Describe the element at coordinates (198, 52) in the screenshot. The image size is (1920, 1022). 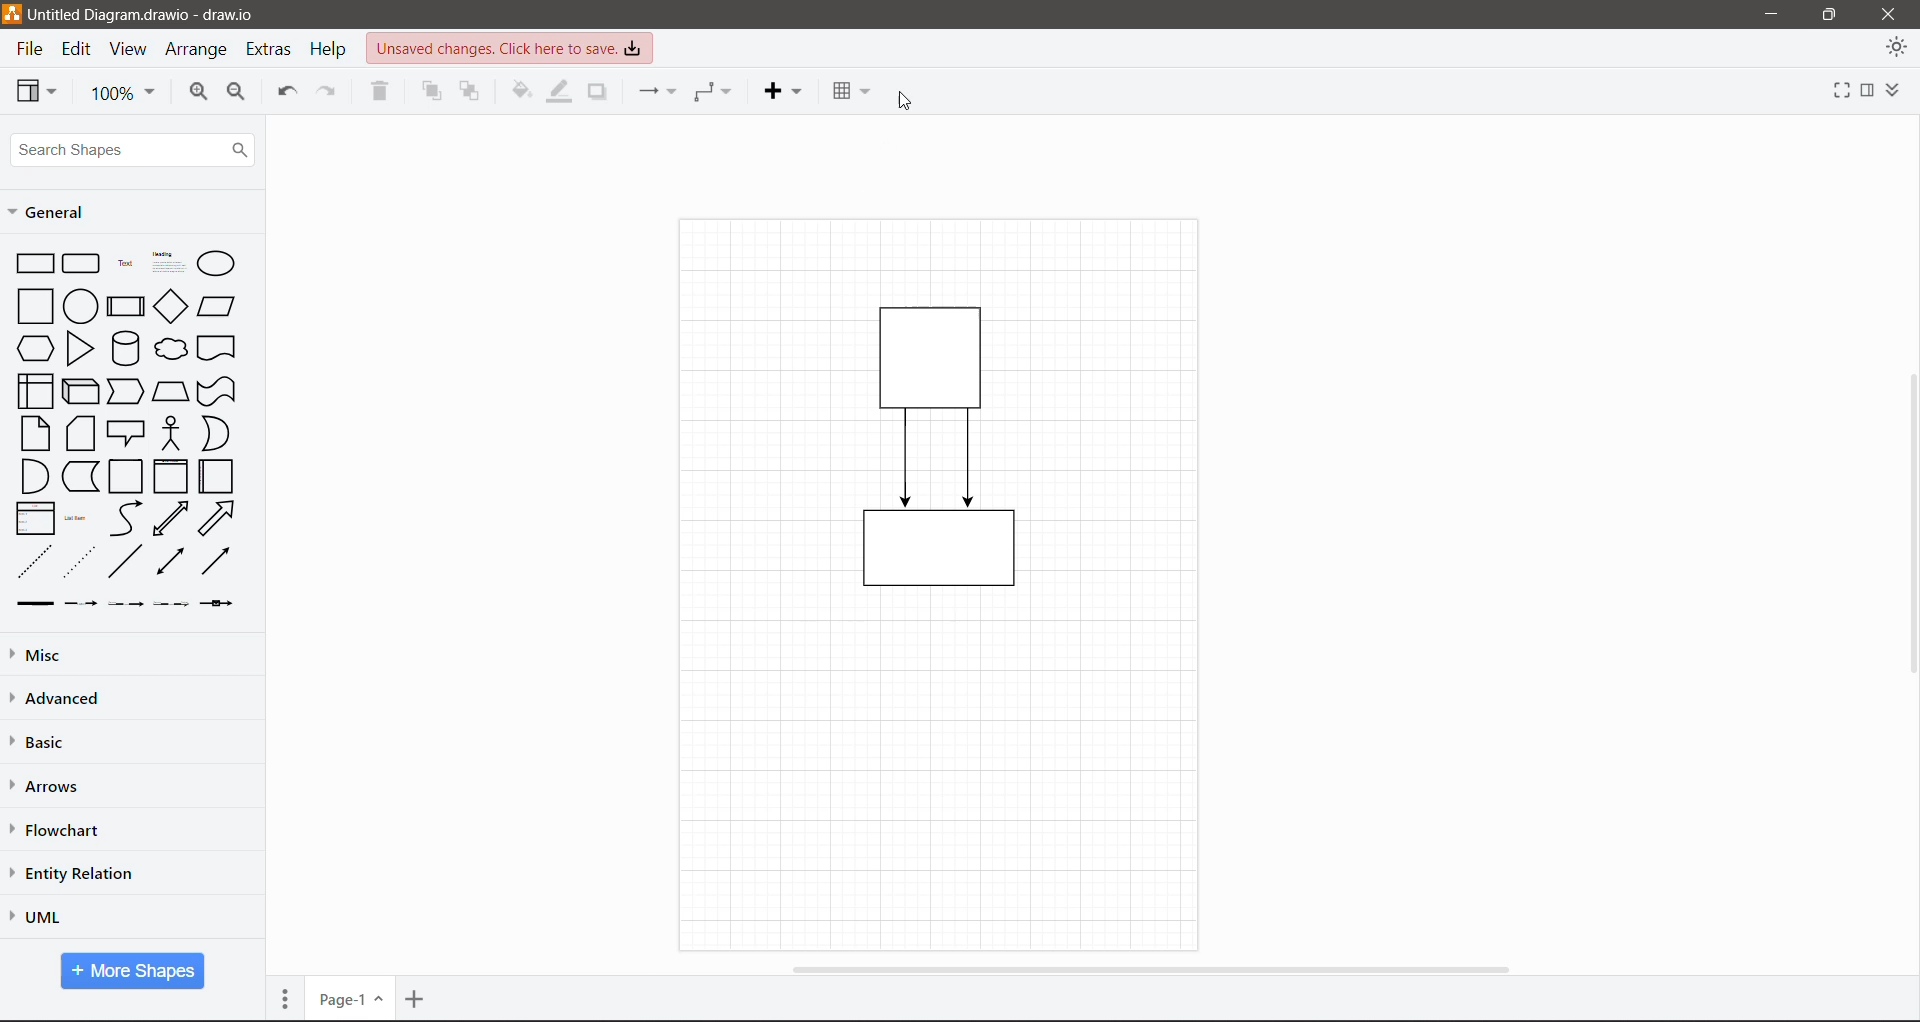
I see `Arrange` at that location.